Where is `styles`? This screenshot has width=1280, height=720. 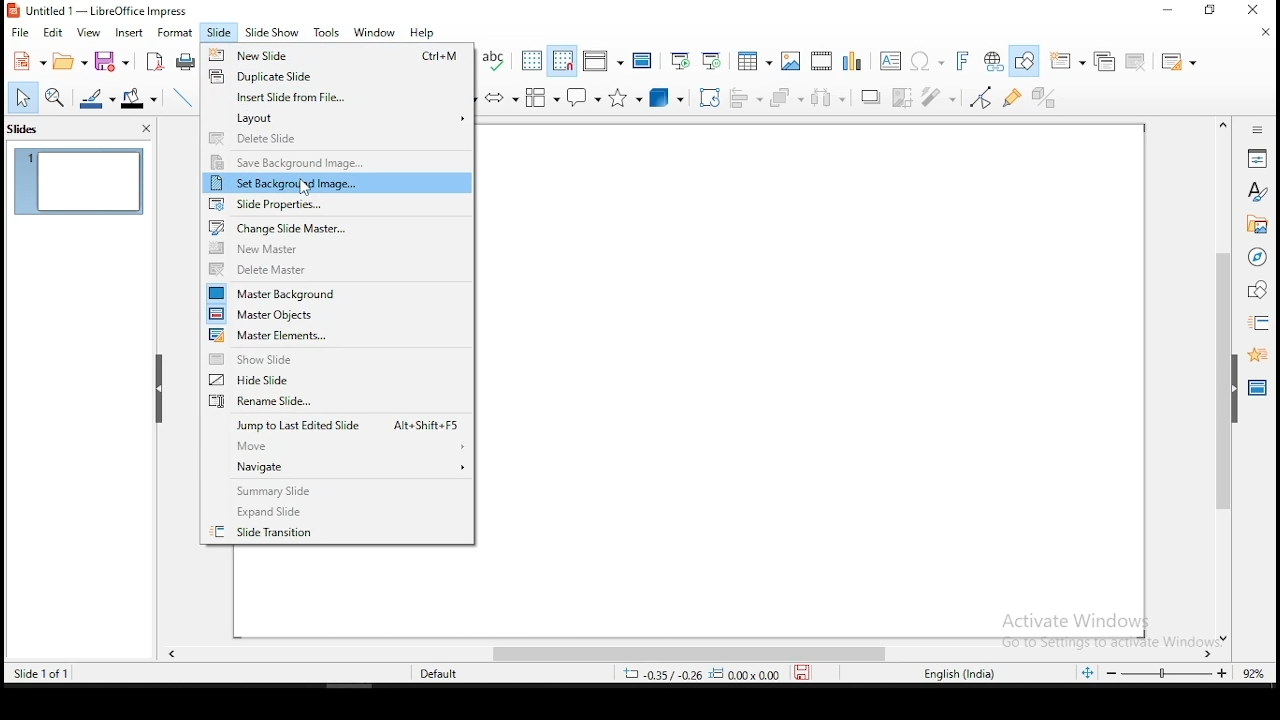 styles is located at coordinates (1259, 192).